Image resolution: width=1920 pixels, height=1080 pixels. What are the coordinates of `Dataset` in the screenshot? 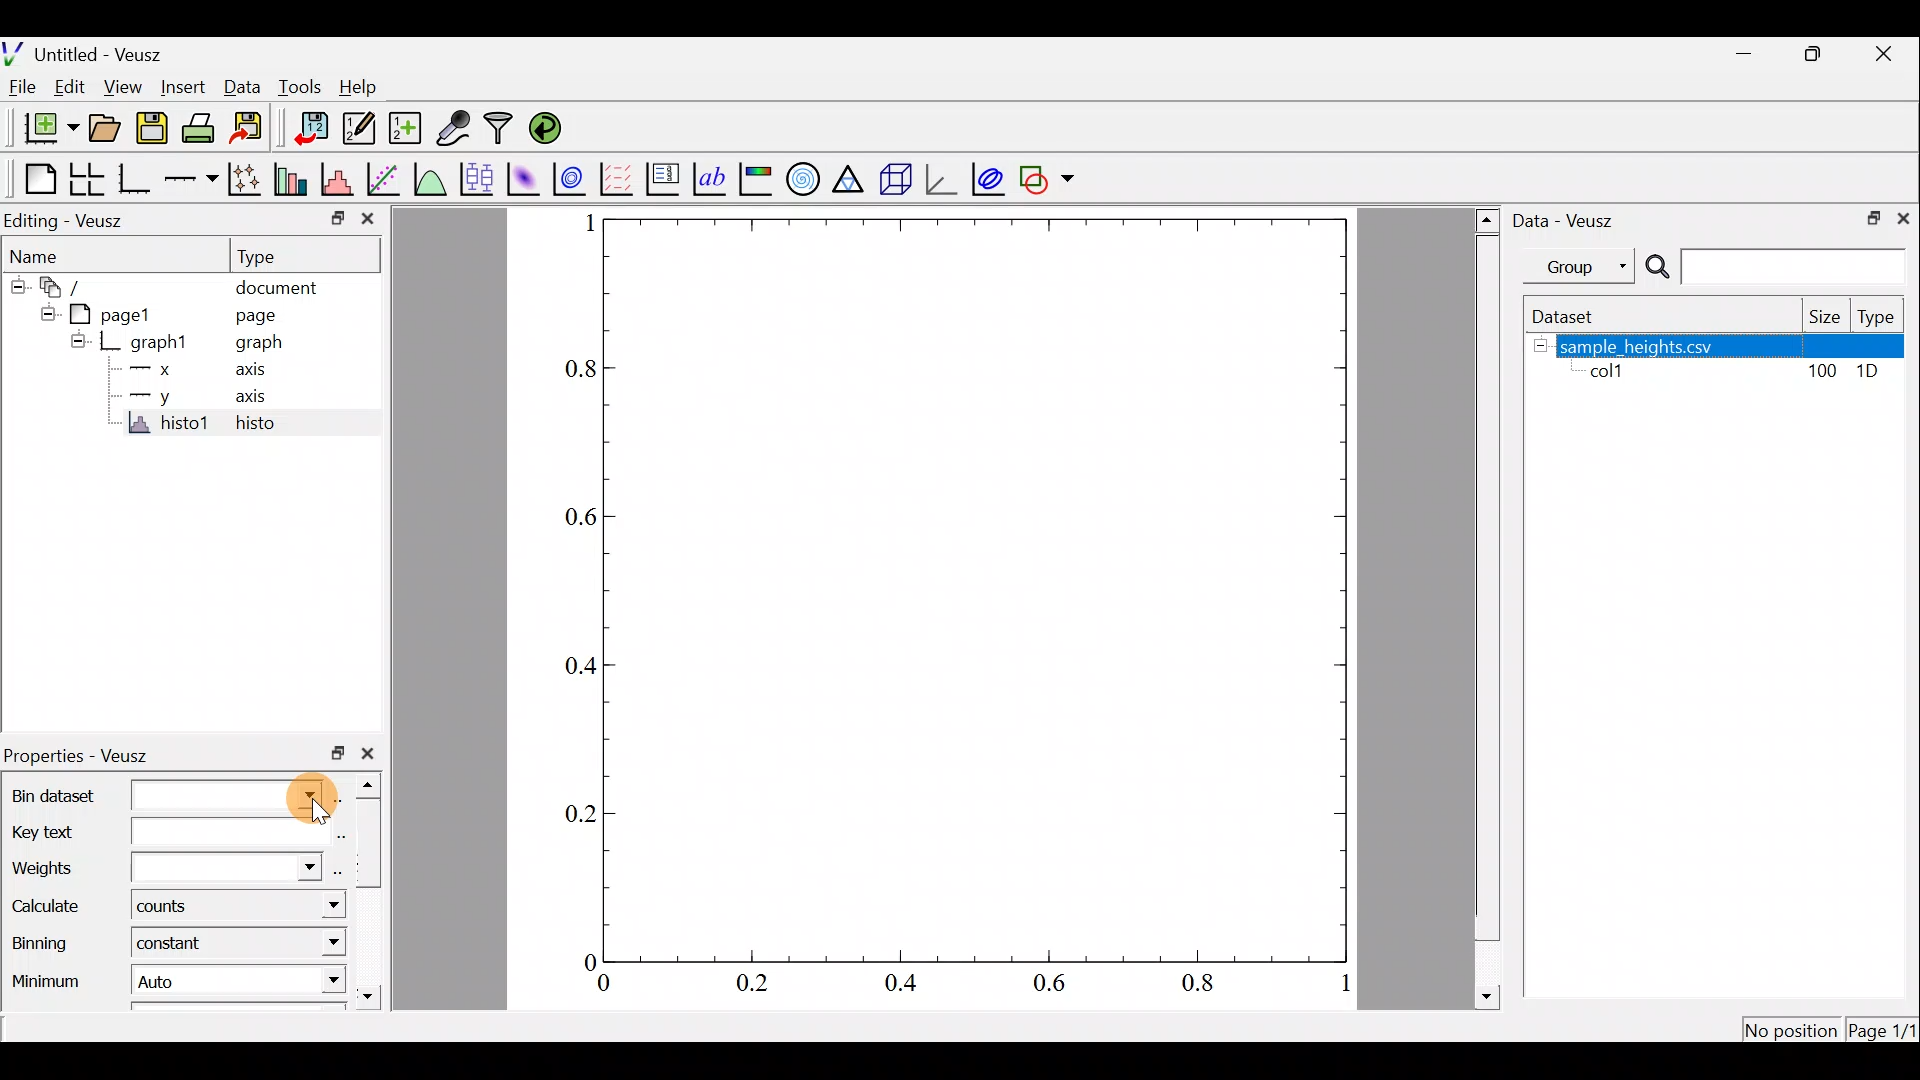 It's located at (1574, 316).